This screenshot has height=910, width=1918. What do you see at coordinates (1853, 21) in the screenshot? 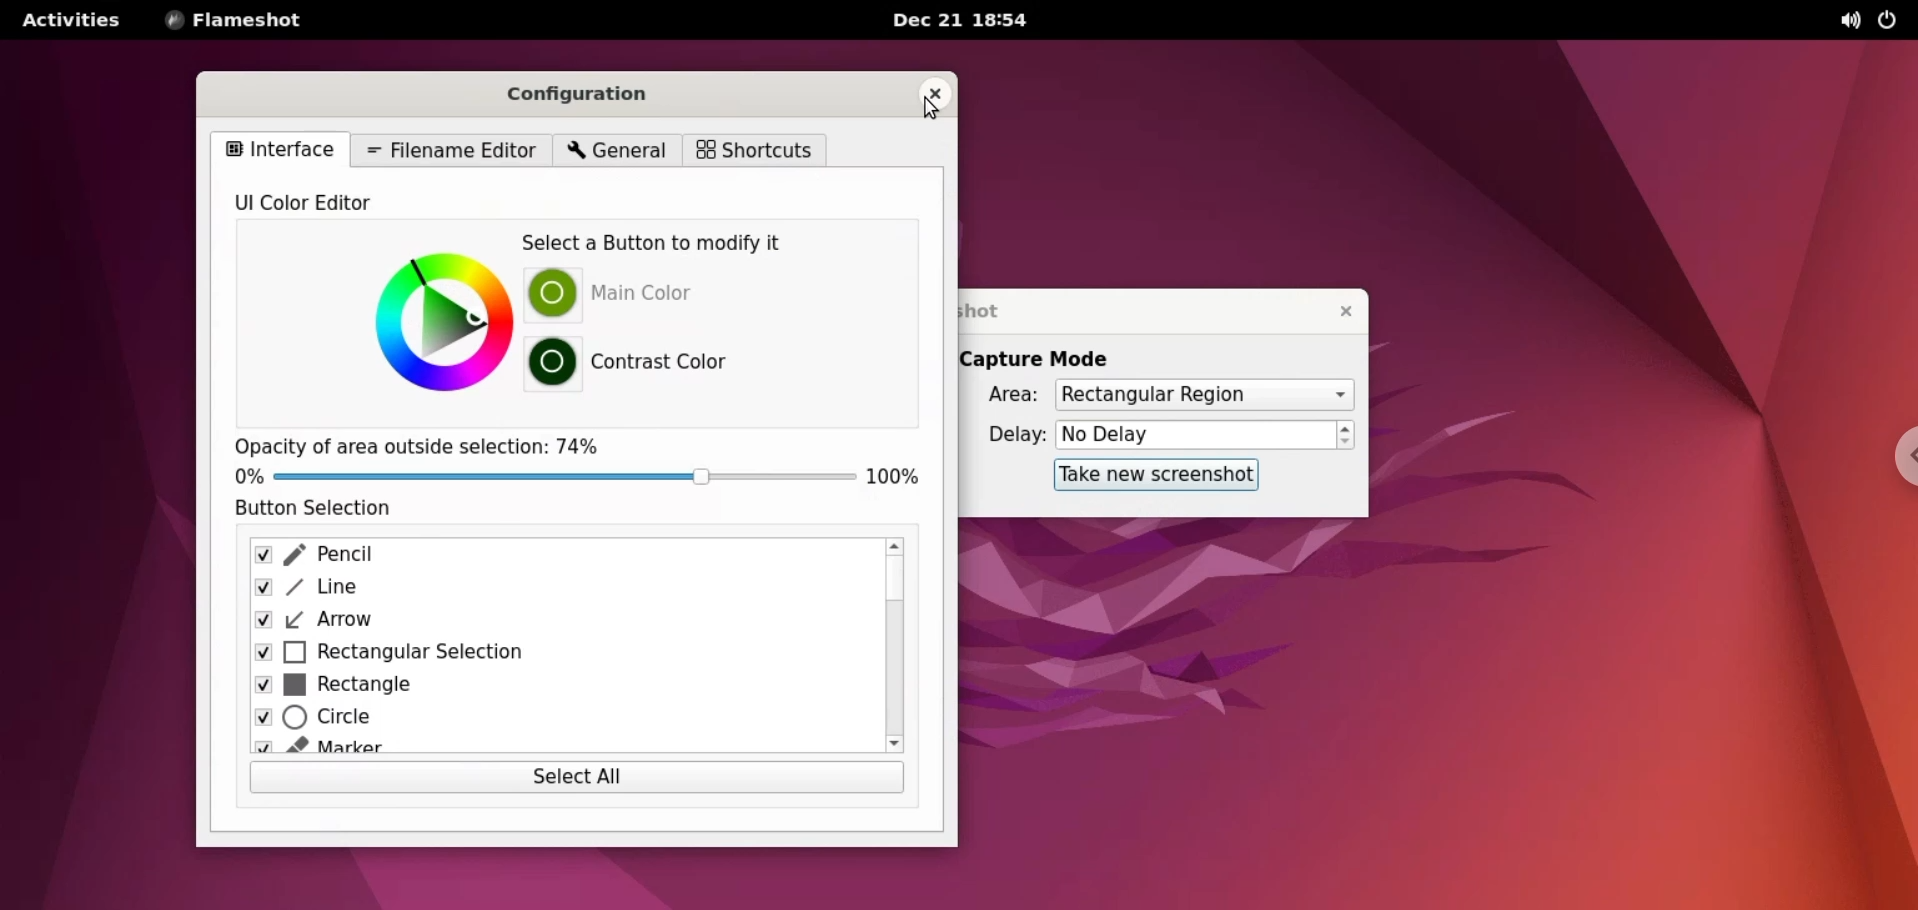
I see `sound options` at bounding box center [1853, 21].